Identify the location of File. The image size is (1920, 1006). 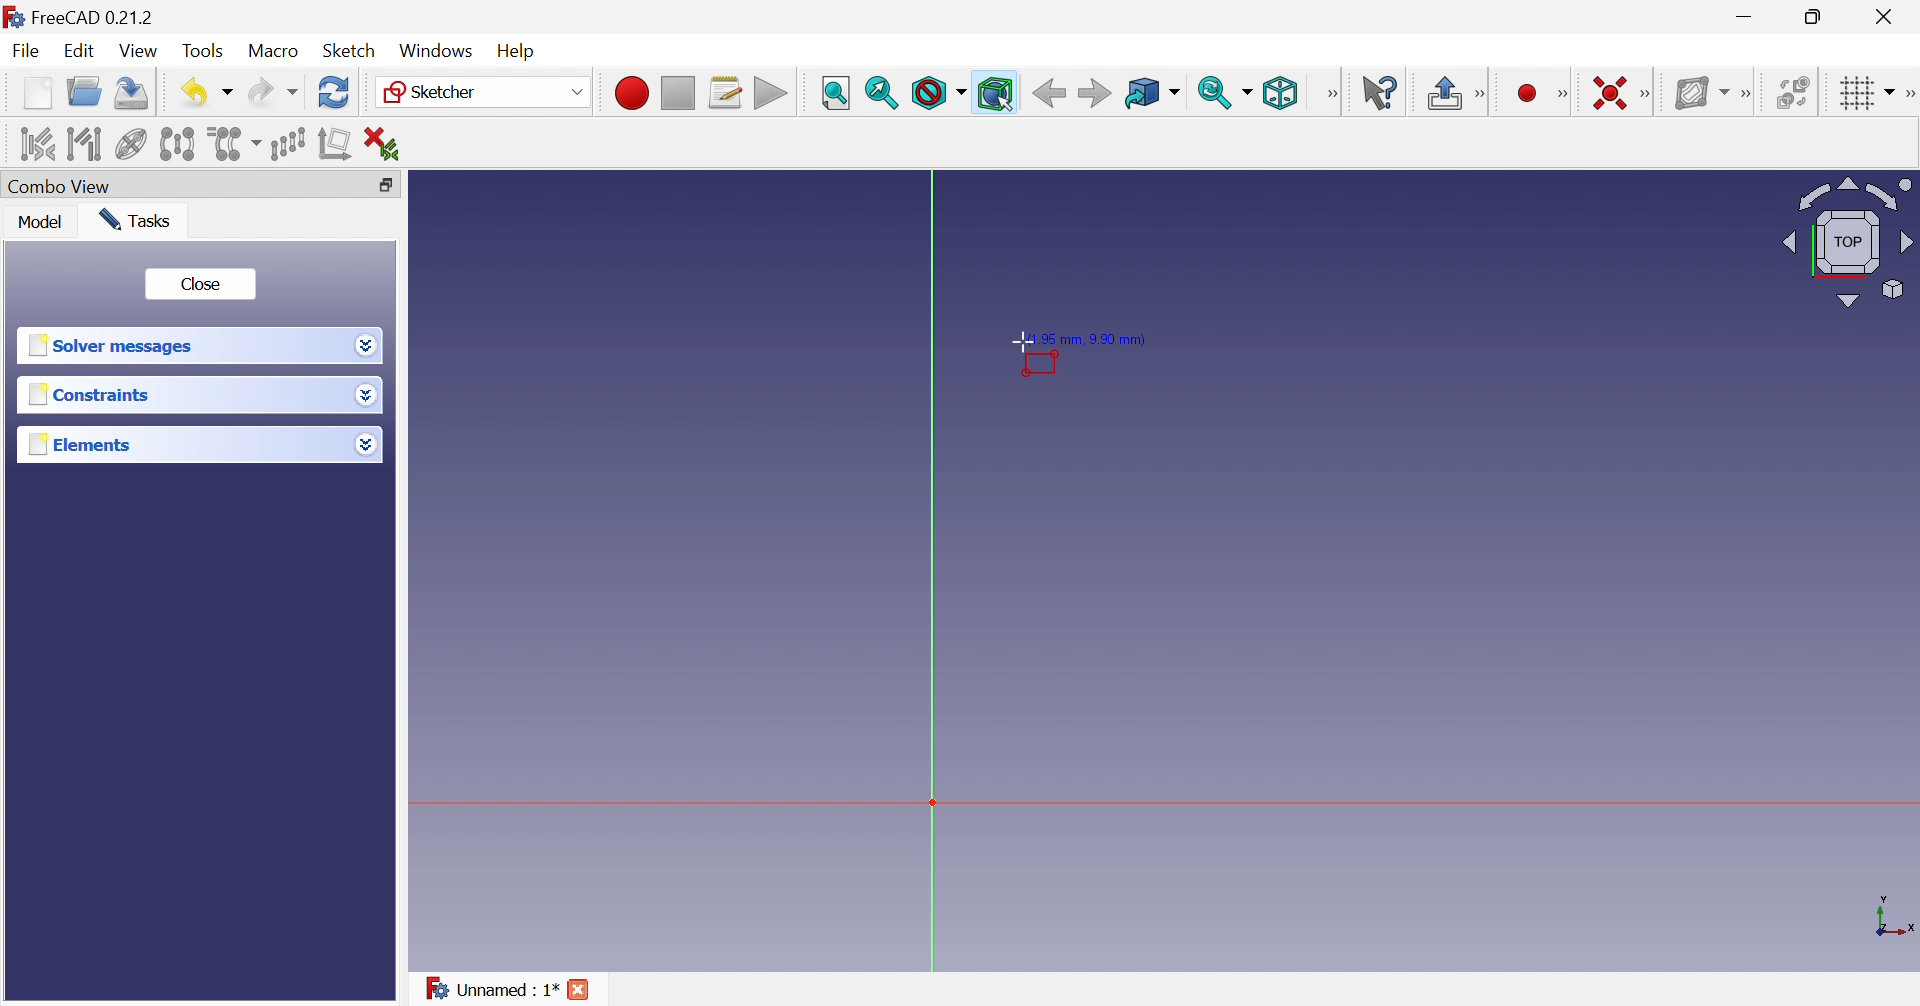
(28, 52).